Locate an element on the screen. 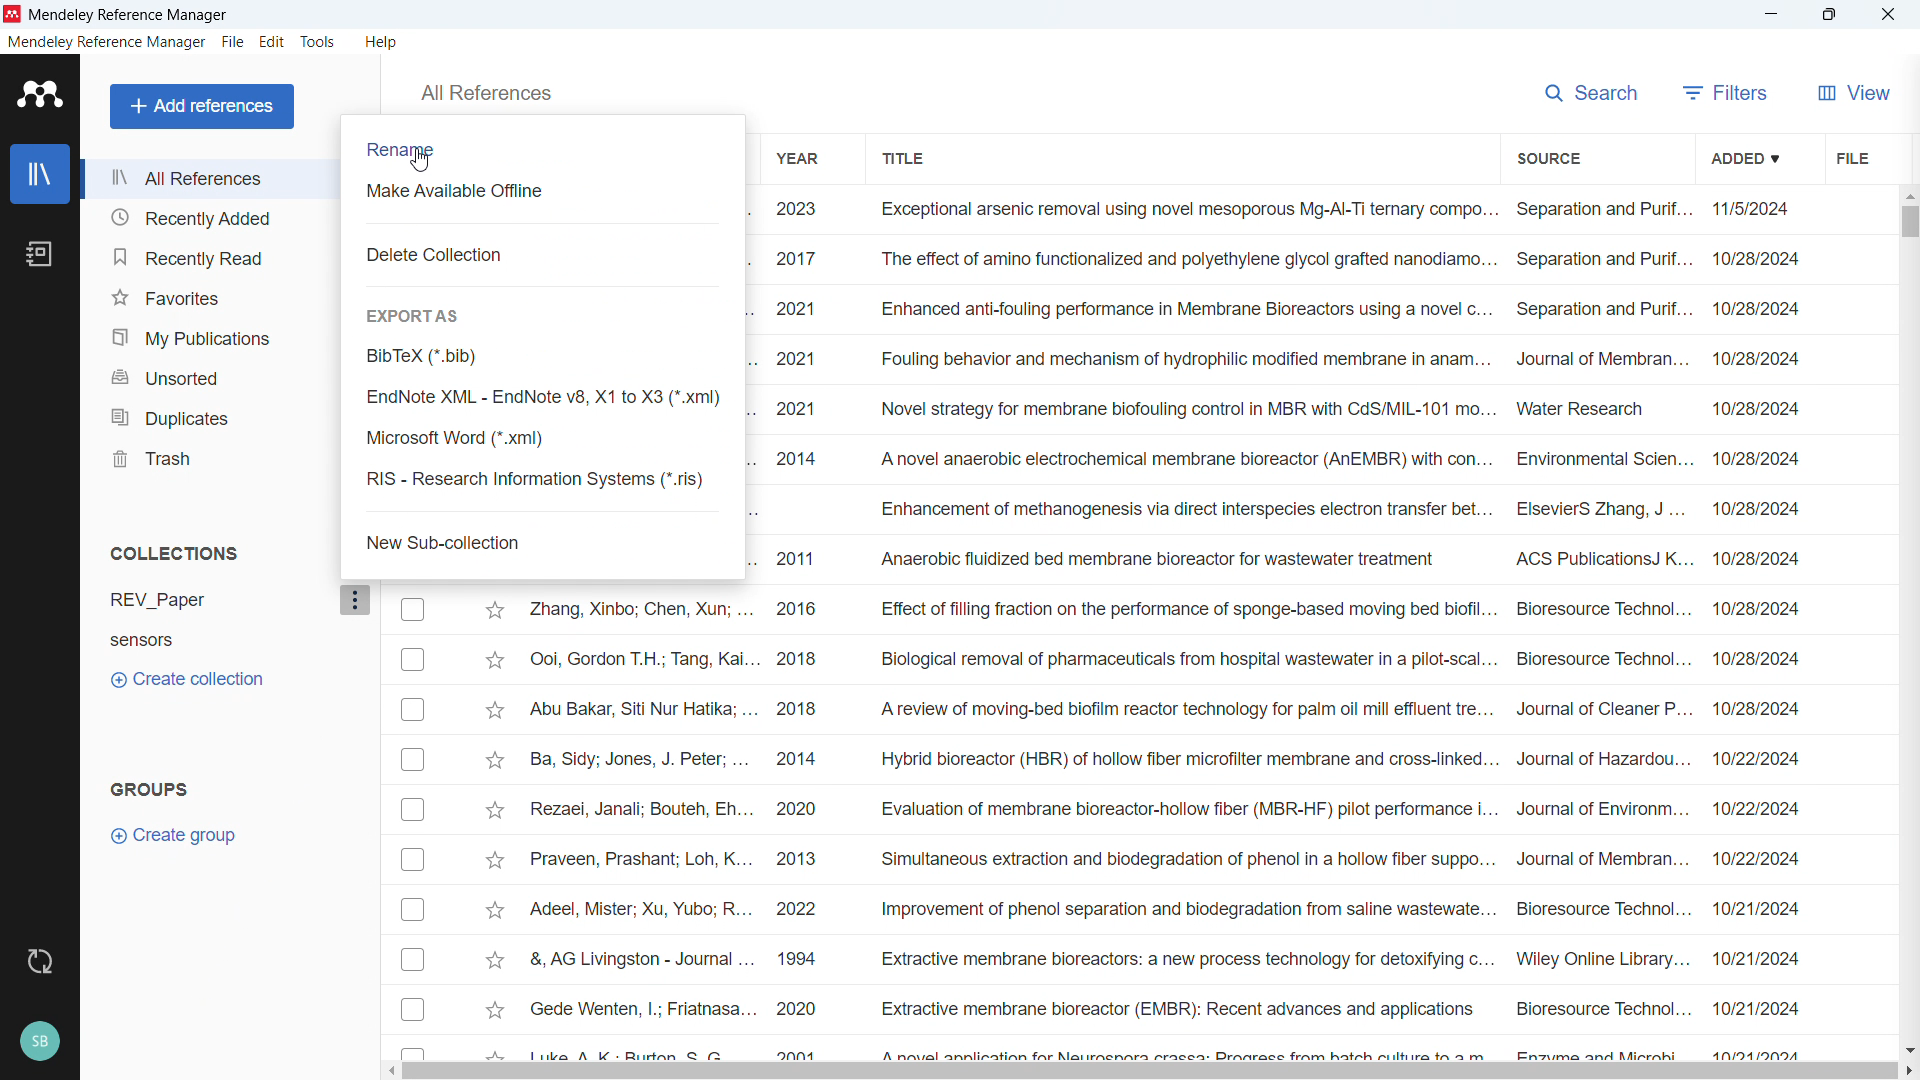  Katuri, Krishna P.; Werner, ... 2014 A novel anaerobic electrochemical membrane bioreactor (AnEMBR) with con... Environmental Scien... 10/28/2024 is located at coordinates (1278, 460).